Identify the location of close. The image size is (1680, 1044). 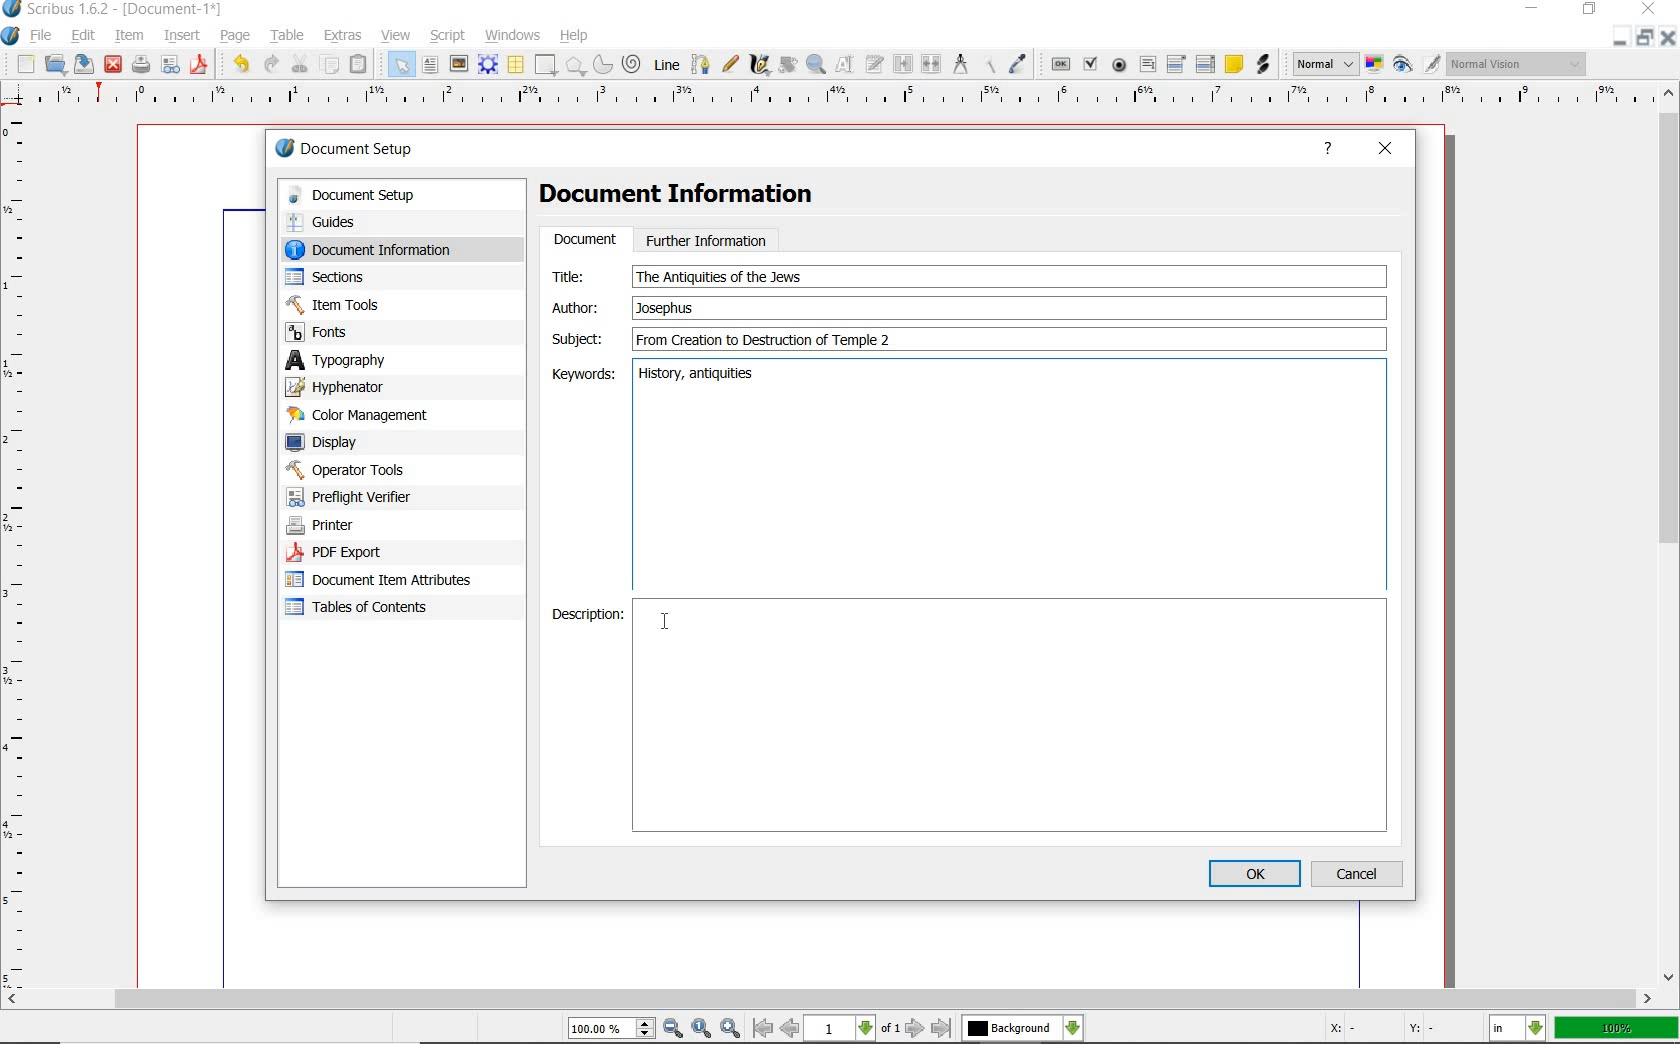
(1670, 38).